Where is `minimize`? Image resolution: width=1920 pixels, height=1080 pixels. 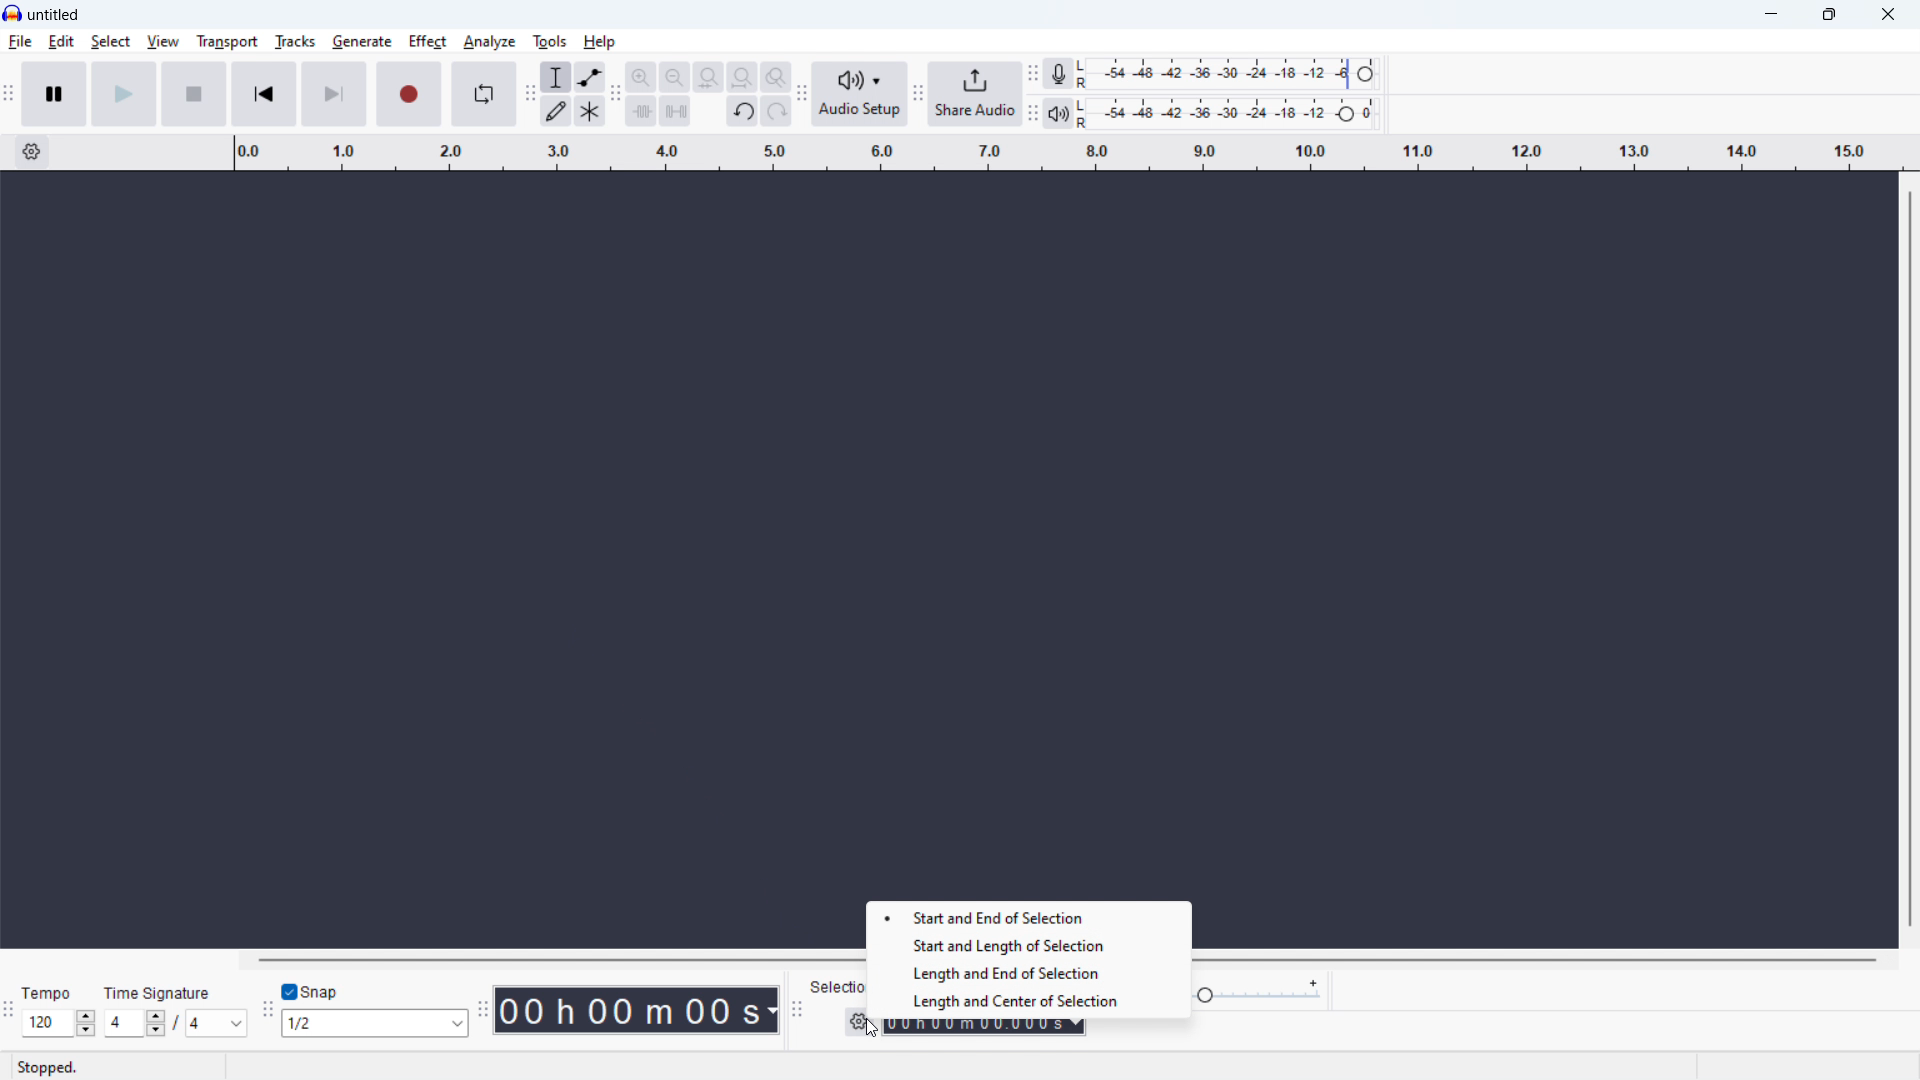
minimize is located at coordinates (1764, 15).